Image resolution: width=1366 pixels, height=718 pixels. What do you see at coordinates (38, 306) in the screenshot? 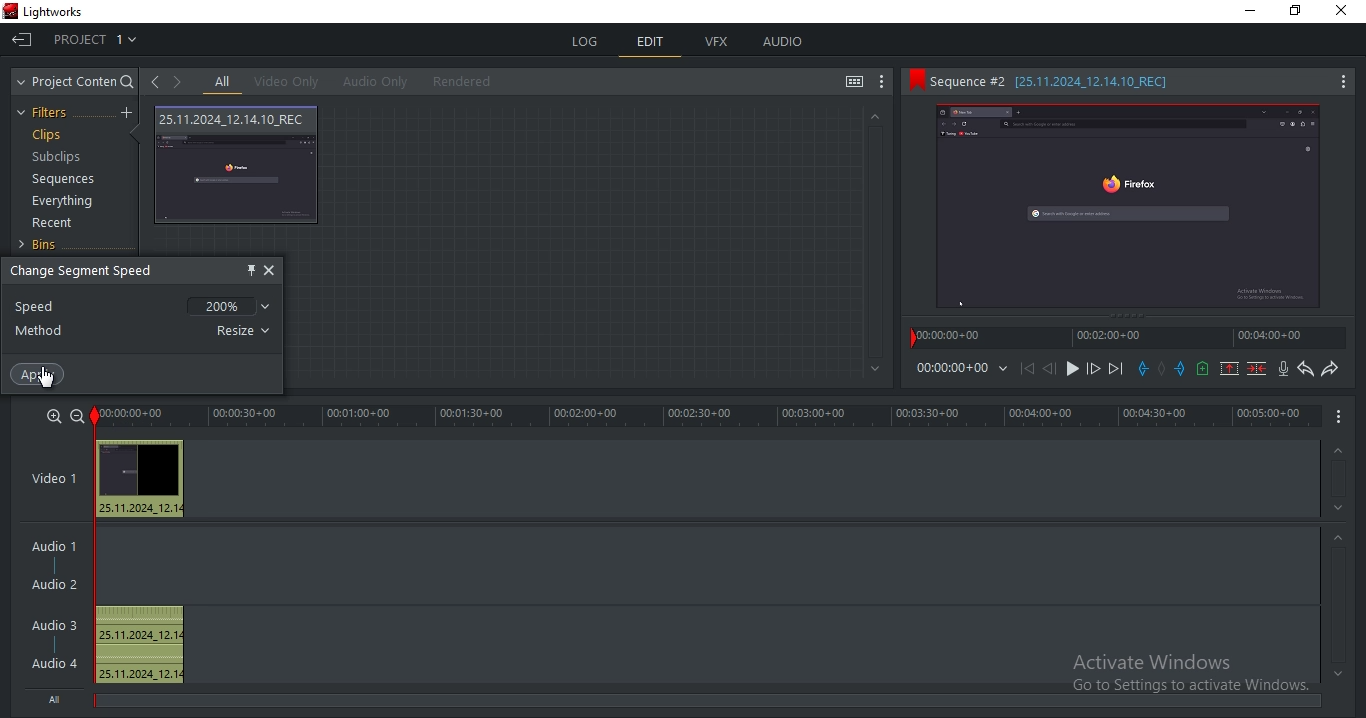
I see `speed` at bounding box center [38, 306].